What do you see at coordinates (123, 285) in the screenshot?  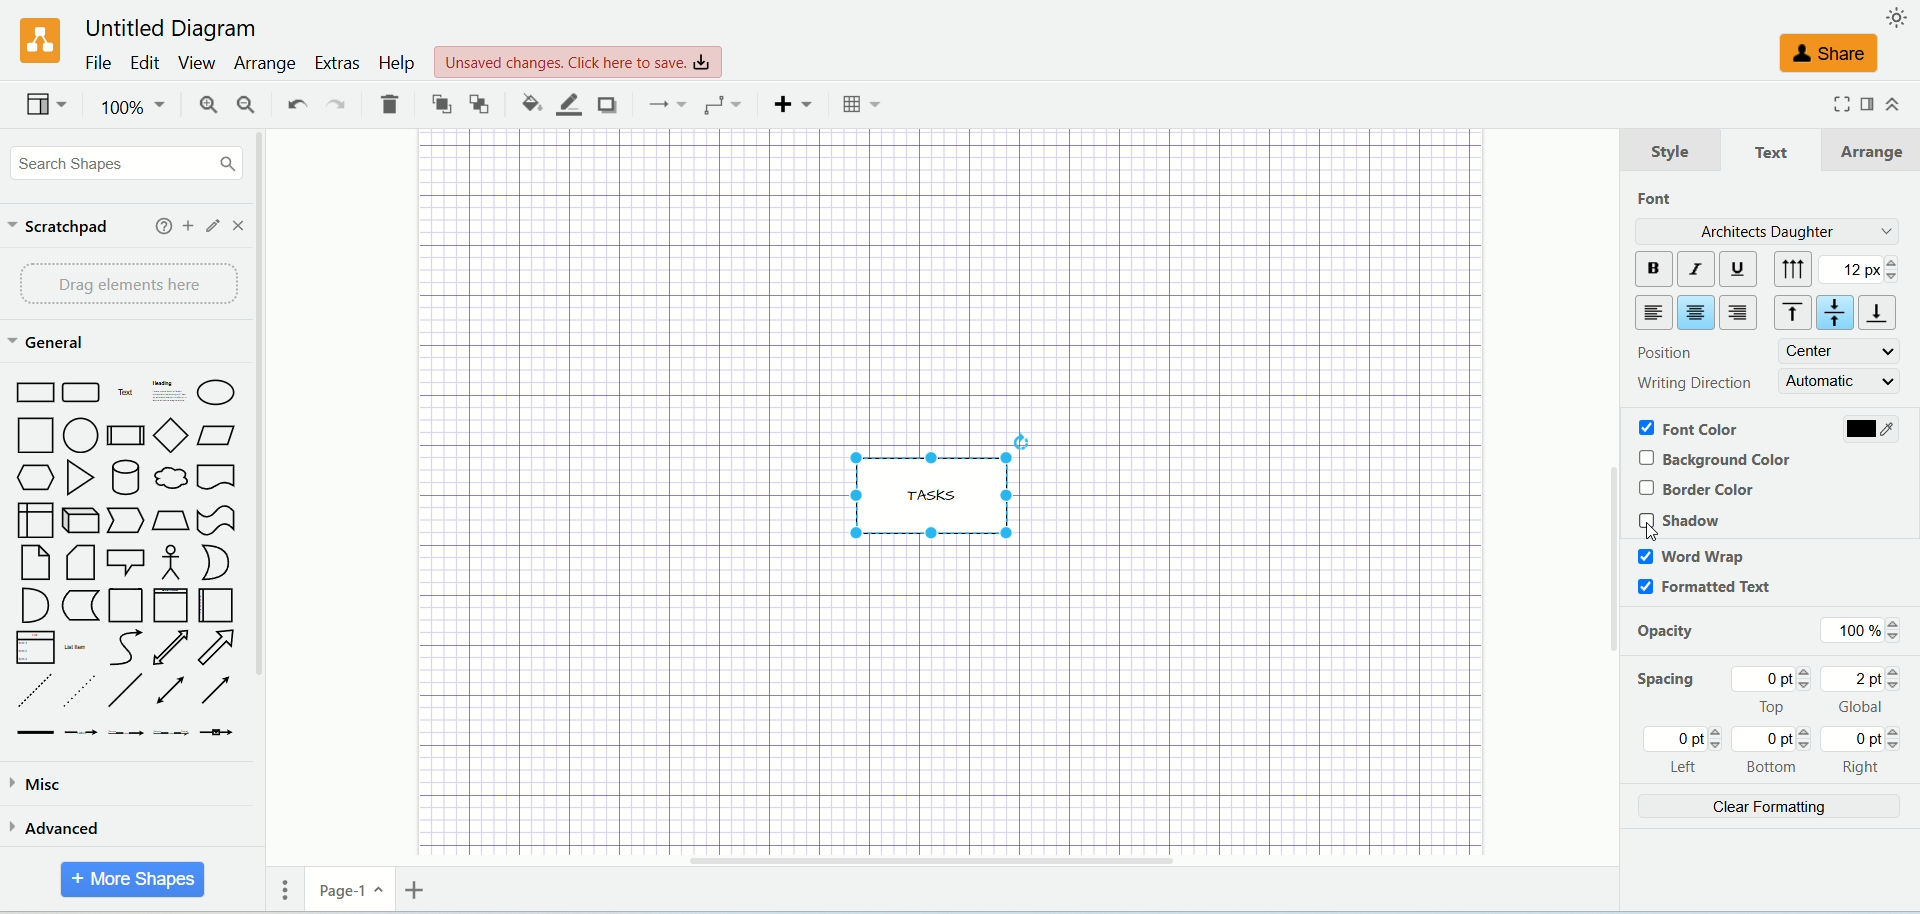 I see `drag elements here` at bounding box center [123, 285].